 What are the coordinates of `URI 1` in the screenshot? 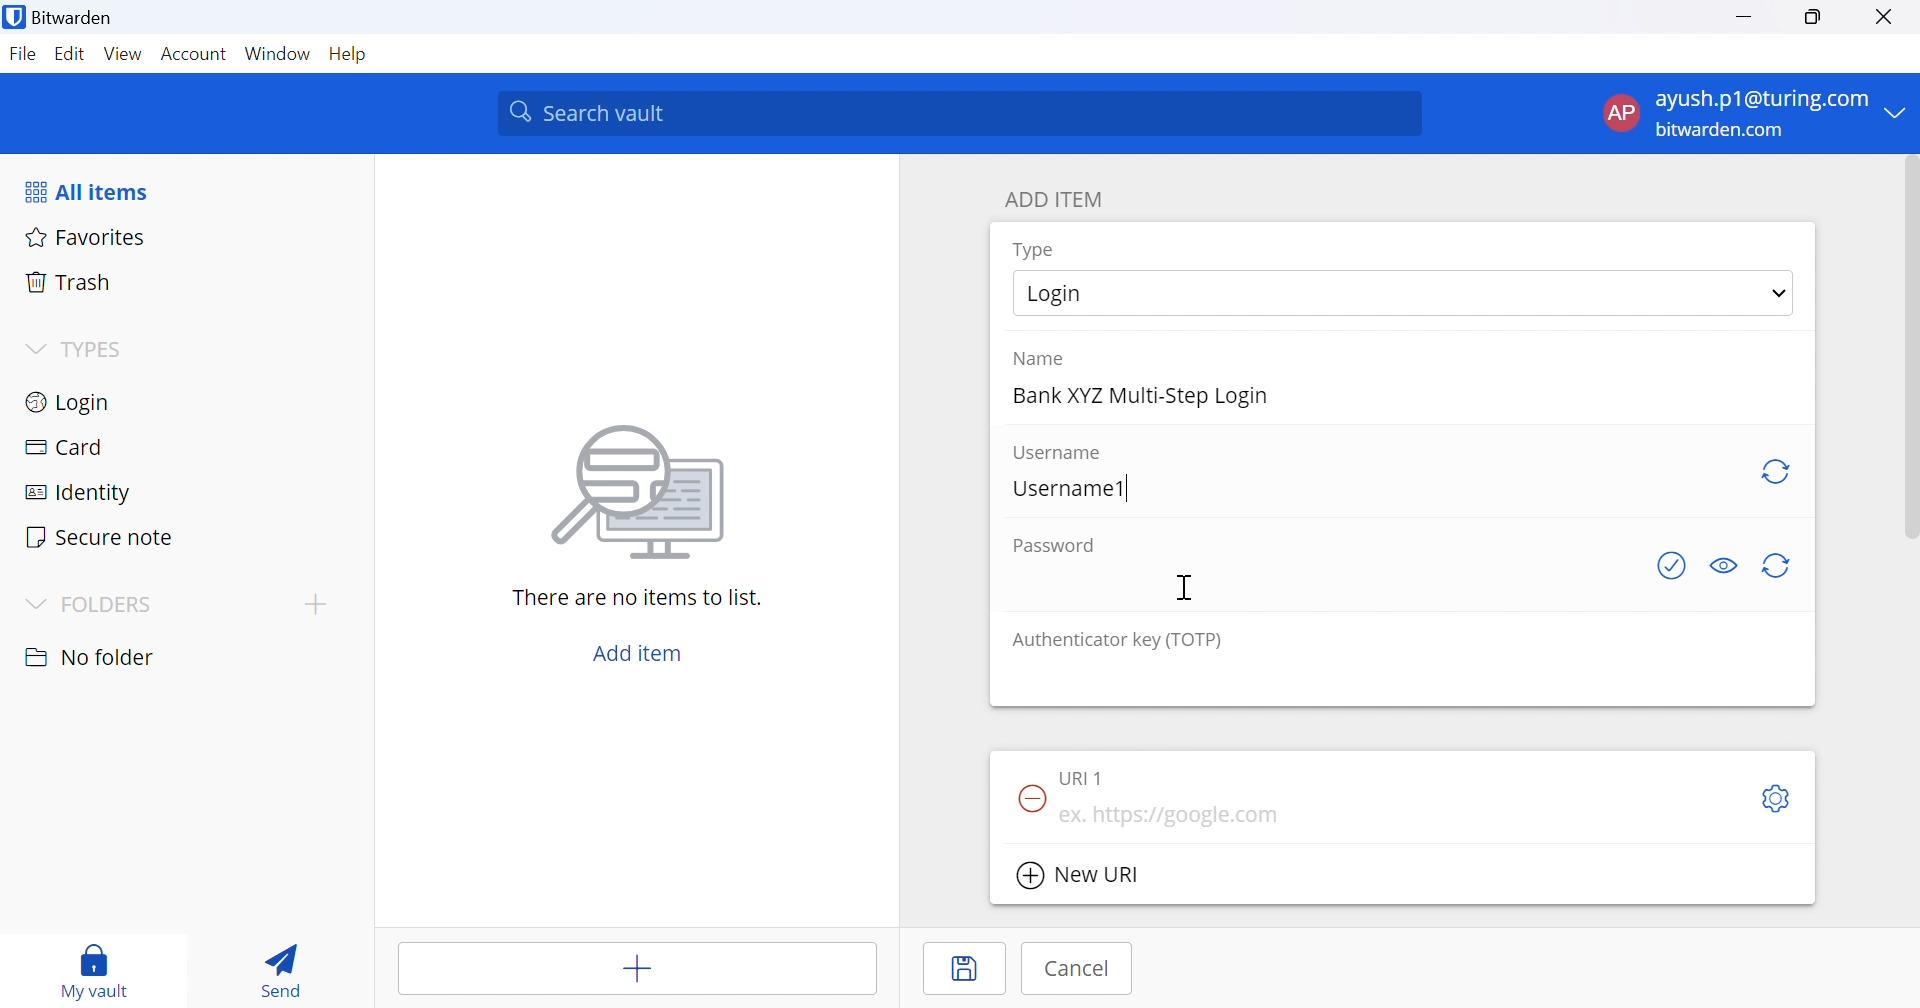 It's located at (1085, 774).